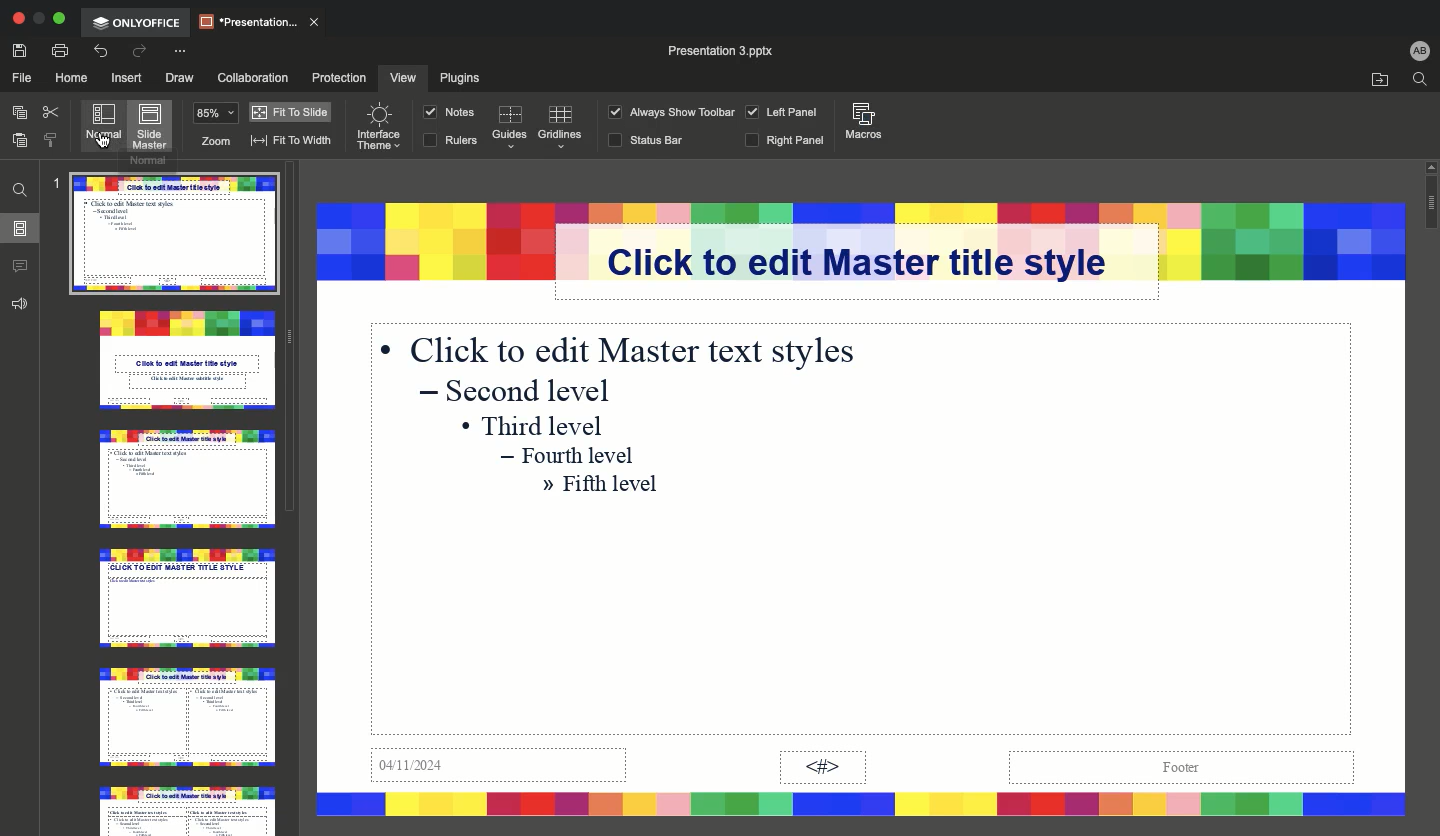 Image resolution: width=1440 pixels, height=836 pixels. Describe the element at coordinates (59, 19) in the screenshot. I see `Expand` at that location.